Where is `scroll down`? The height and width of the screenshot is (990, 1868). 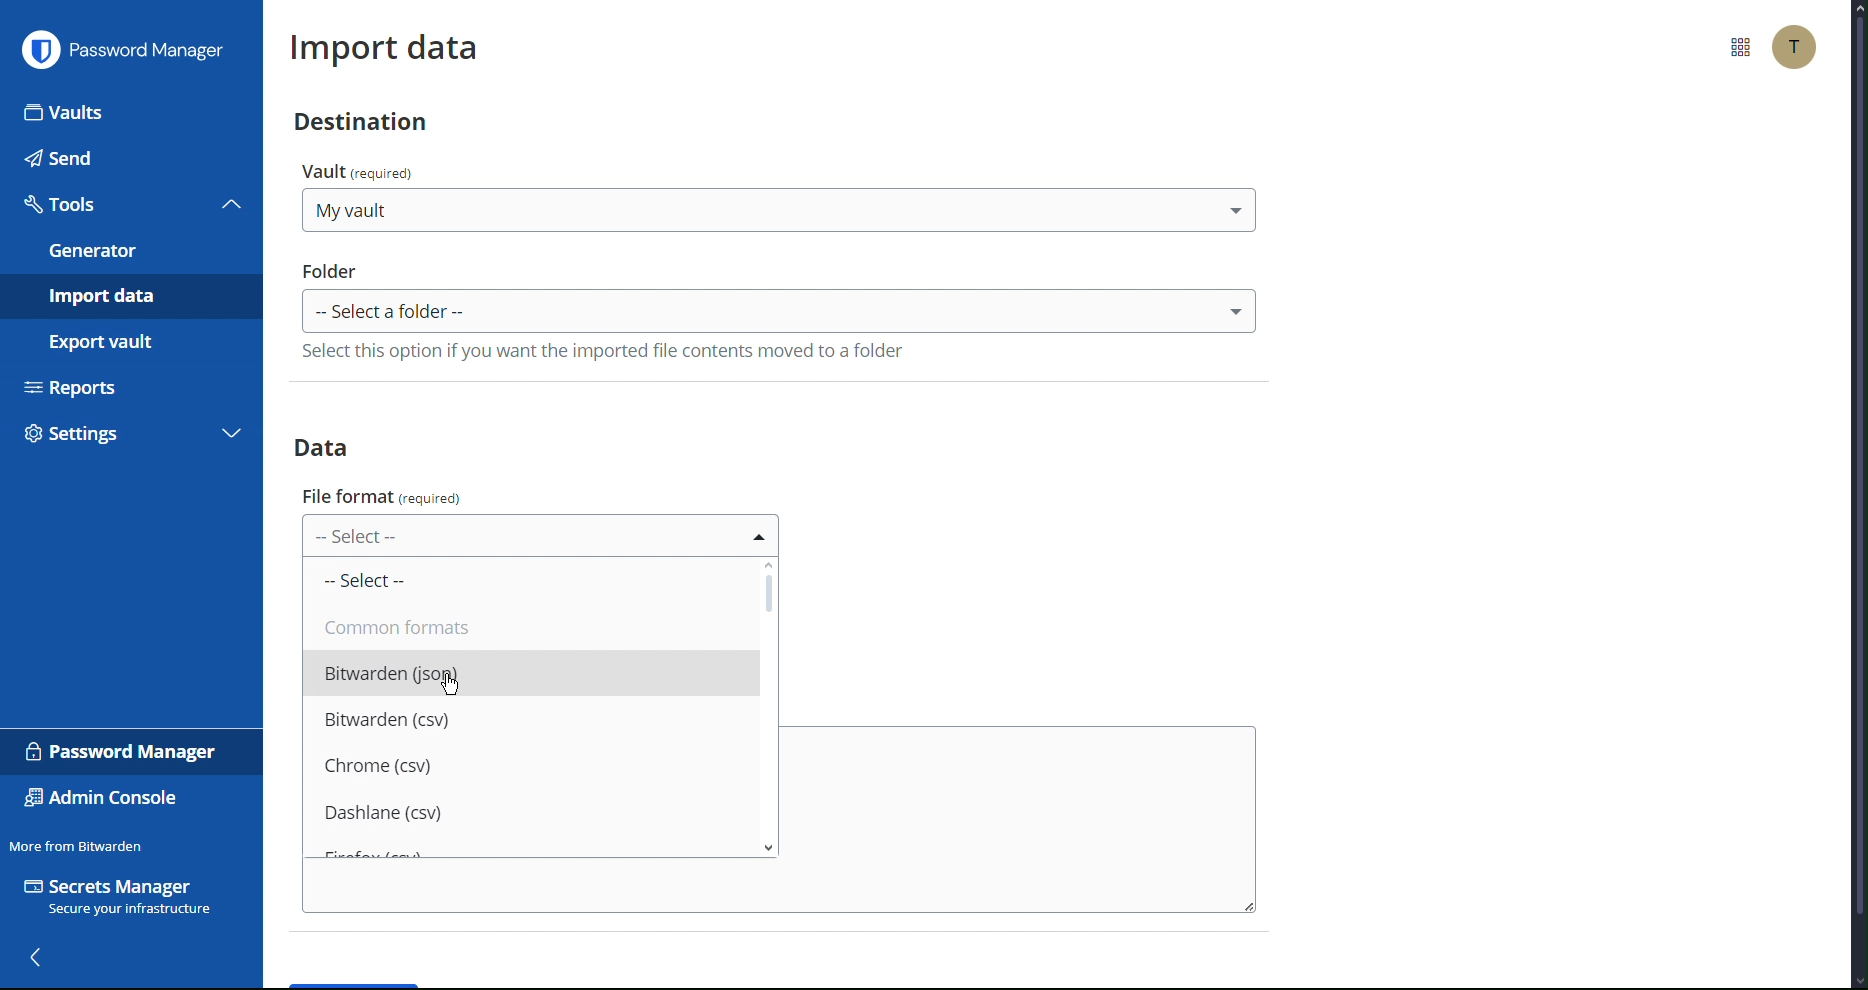 scroll down is located at coordinates (770, 846).